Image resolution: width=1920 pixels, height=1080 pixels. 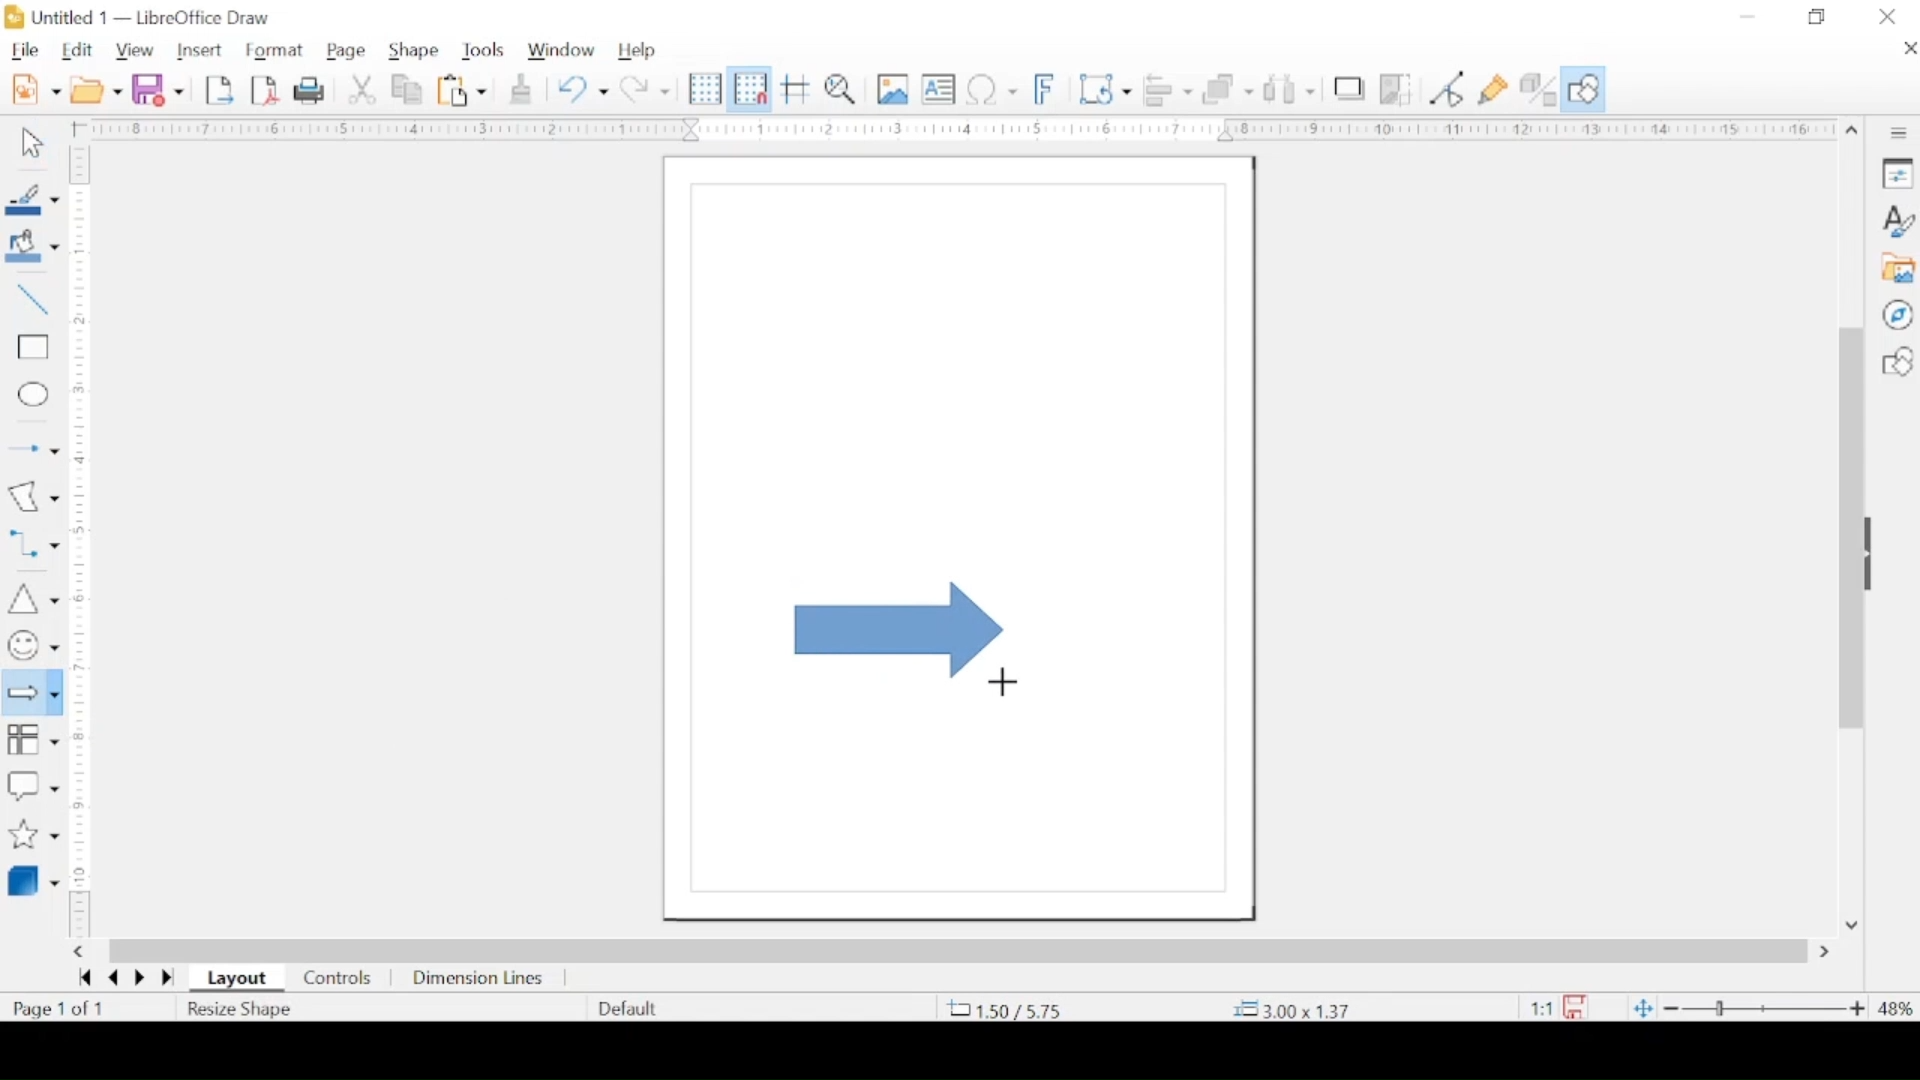 What do you see at coordinates (1296, 1010) in the screenshot?
I see `coordinate` at bounding box center [1296, 1010].